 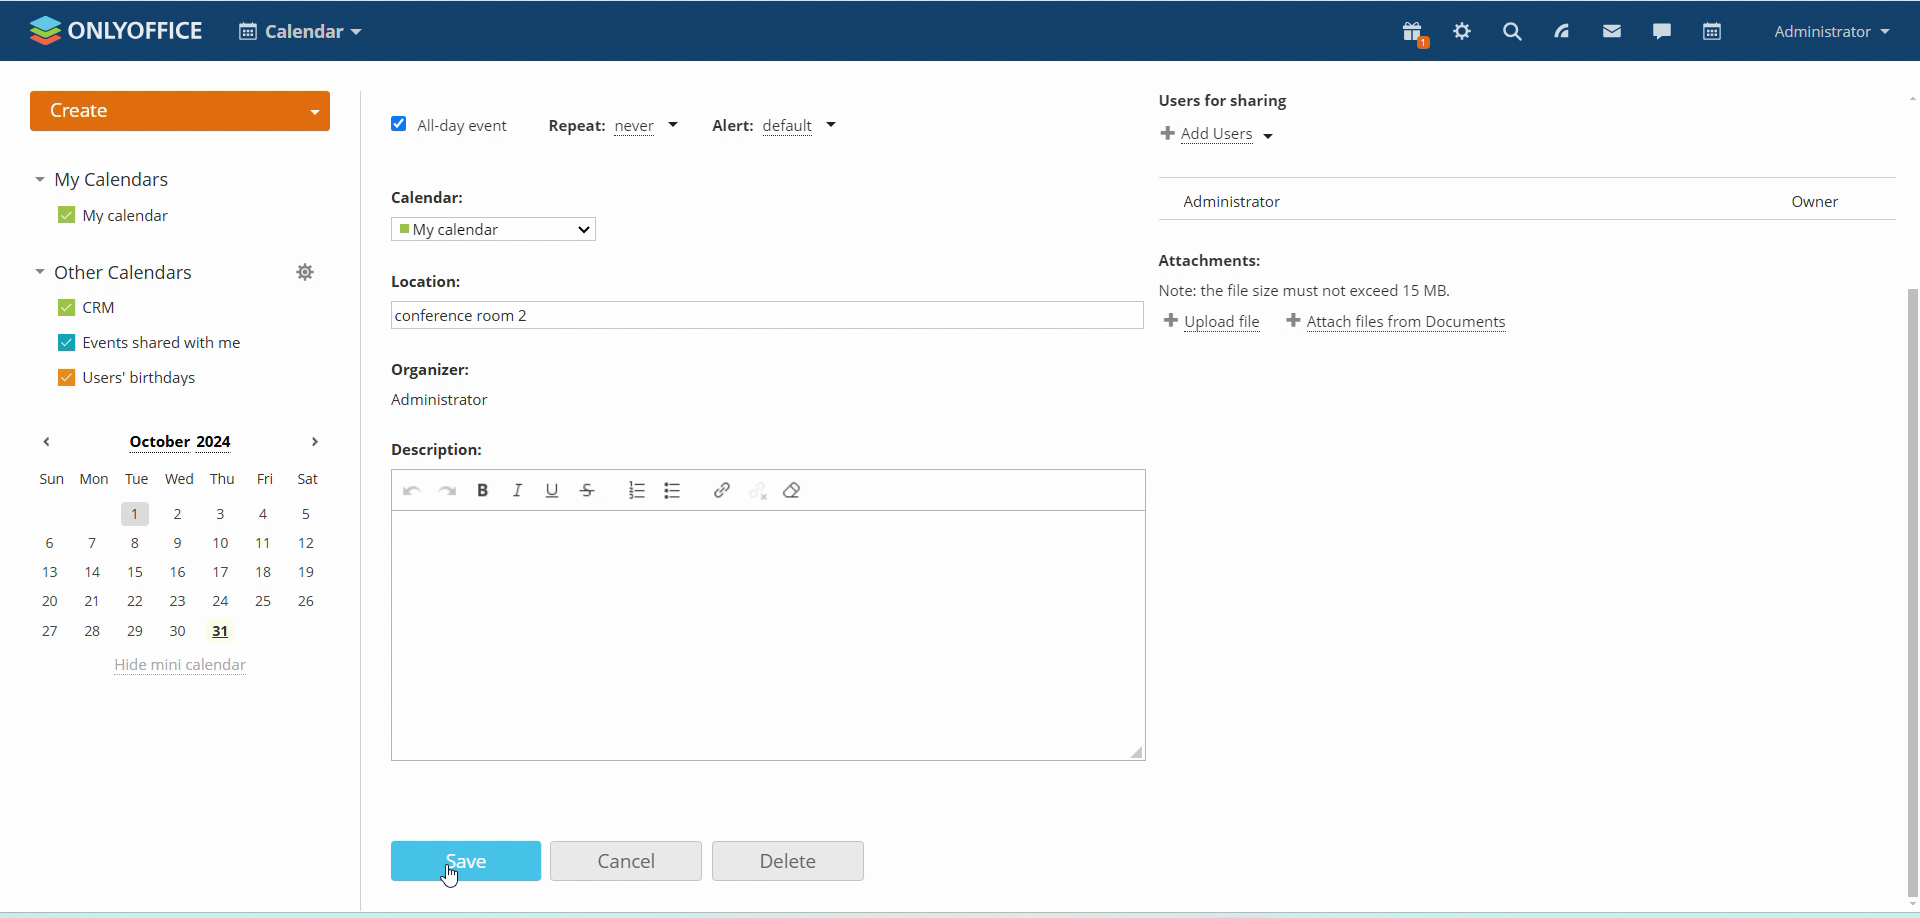 What do you see at coordinates (1563, 33) in the screenshot?
I see `feed` at bounding box center [1563, 33].